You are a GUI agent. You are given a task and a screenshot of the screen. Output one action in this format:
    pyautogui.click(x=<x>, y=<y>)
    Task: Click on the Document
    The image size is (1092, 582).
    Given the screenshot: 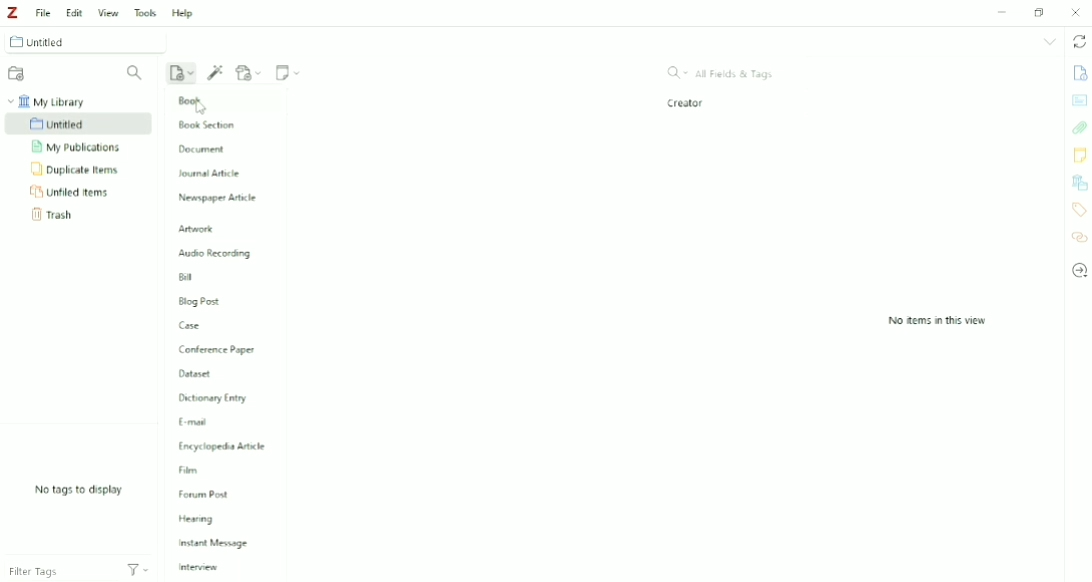 What is the action you would take?
    pyautogui.click(x=203, y=150)
    